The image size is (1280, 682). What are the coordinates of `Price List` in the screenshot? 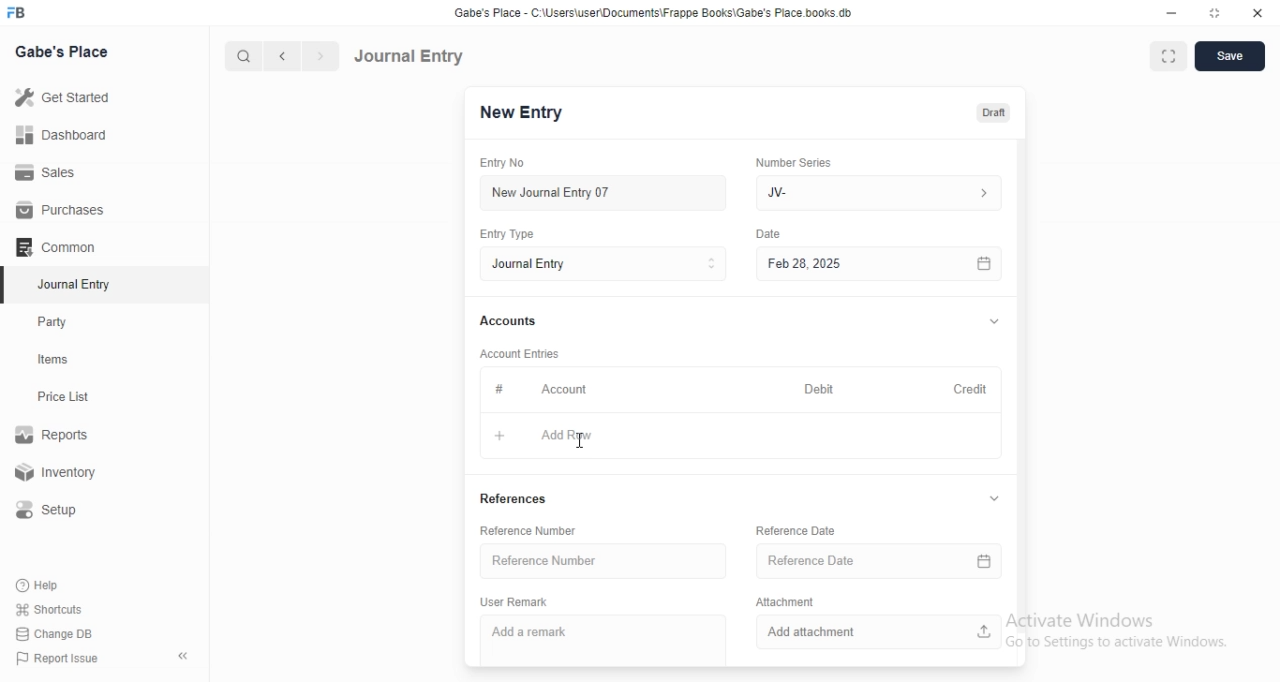 It's located at (62, 397).